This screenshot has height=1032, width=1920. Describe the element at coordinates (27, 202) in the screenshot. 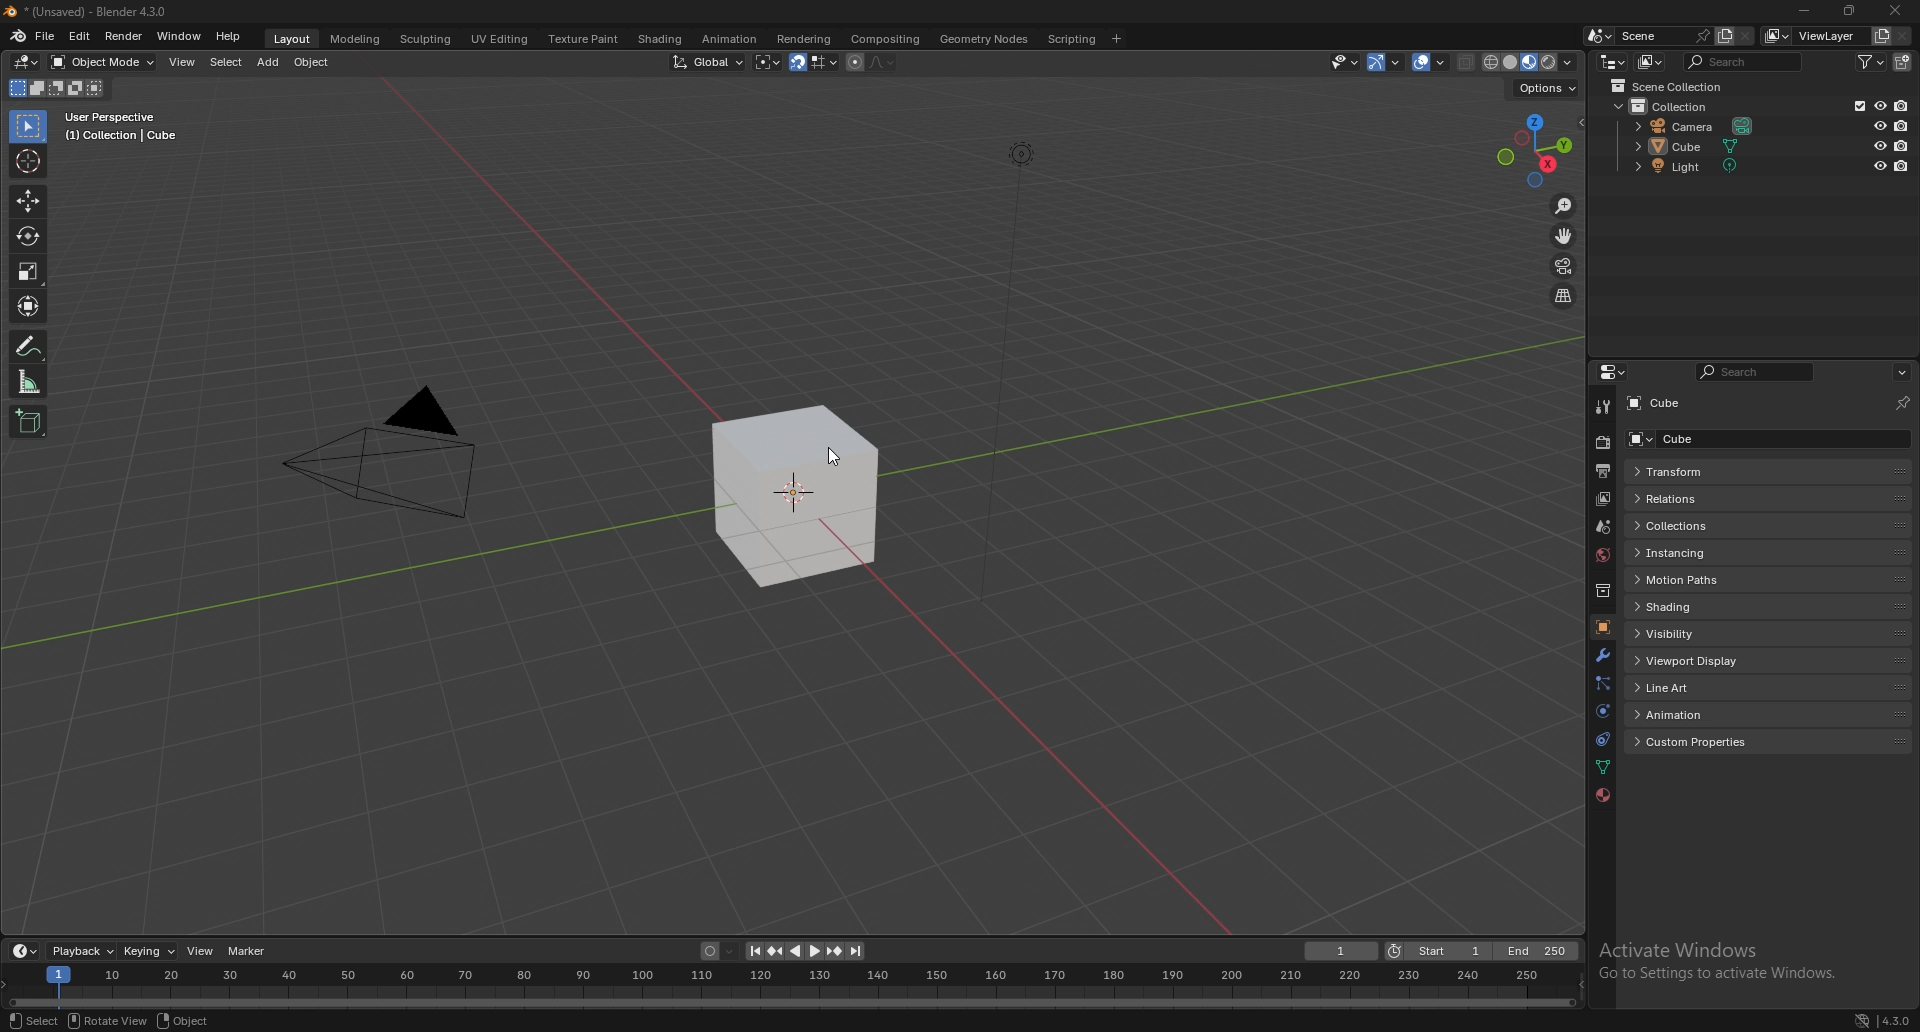

I see `move` at that location.